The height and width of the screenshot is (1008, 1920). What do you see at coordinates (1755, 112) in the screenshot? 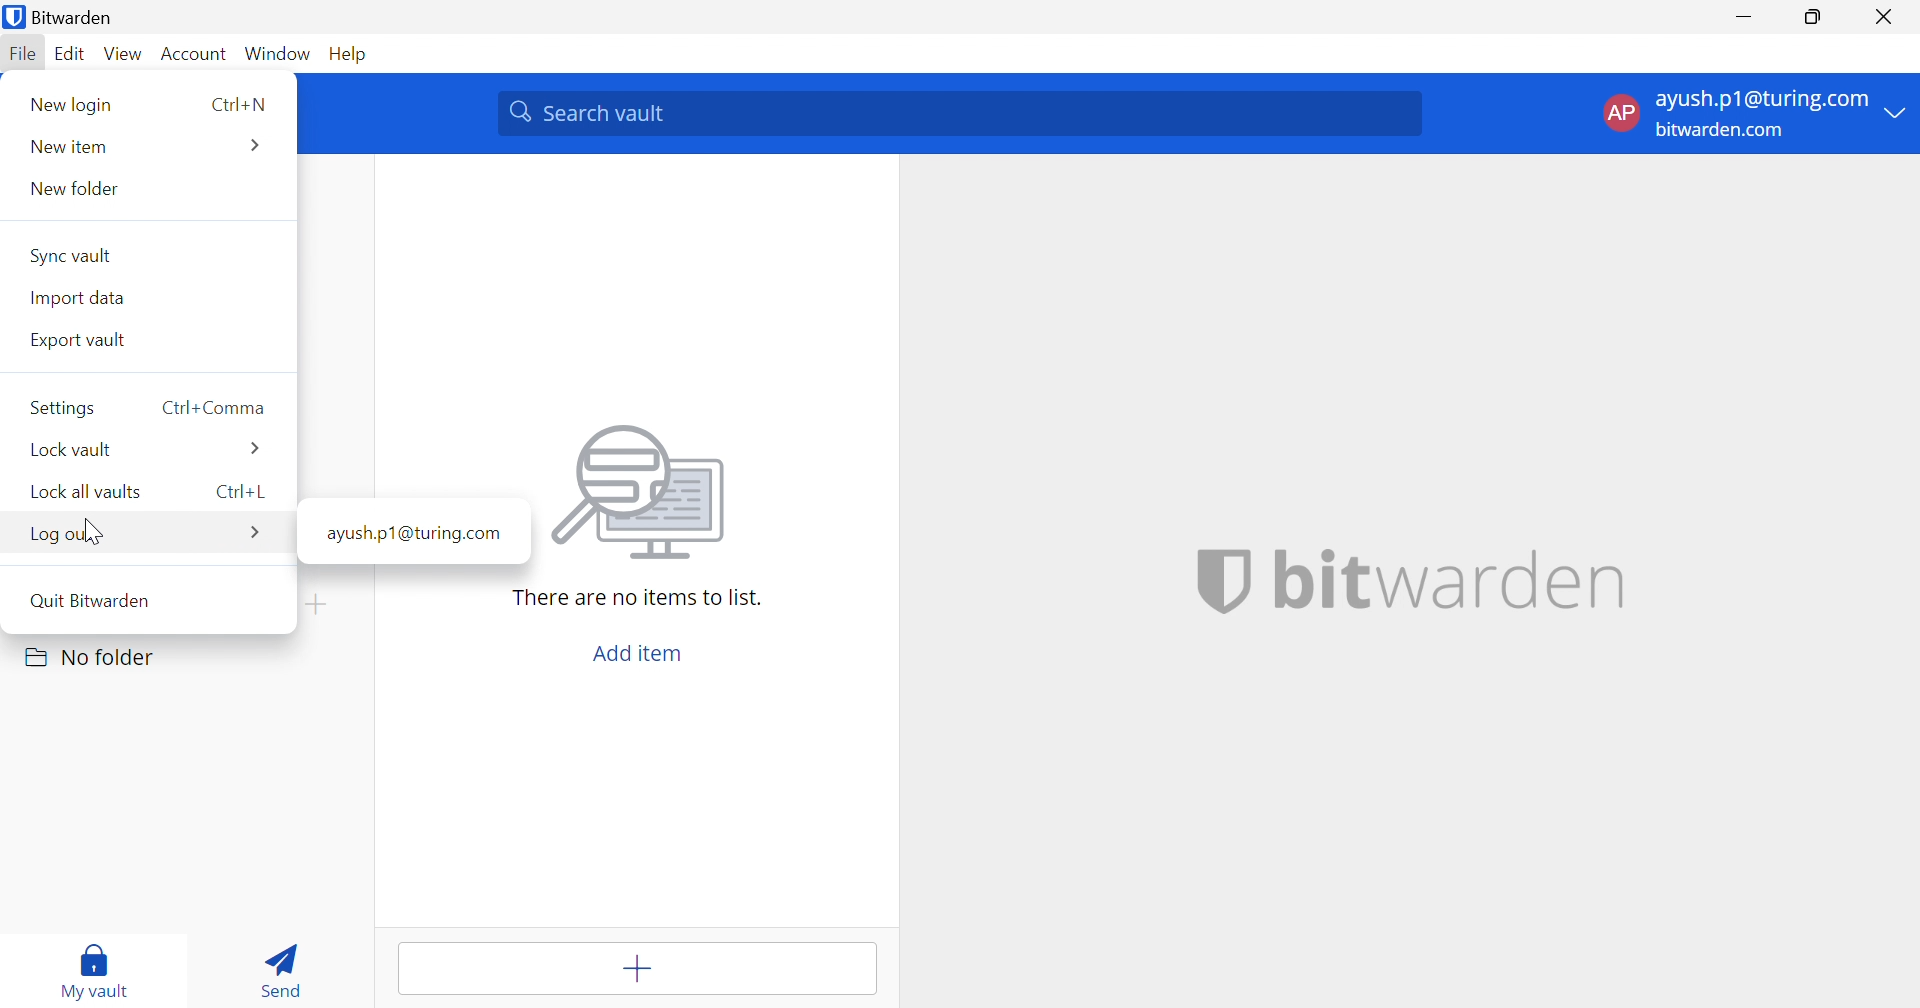
I see `account options` at bounding box center [1755, 112].